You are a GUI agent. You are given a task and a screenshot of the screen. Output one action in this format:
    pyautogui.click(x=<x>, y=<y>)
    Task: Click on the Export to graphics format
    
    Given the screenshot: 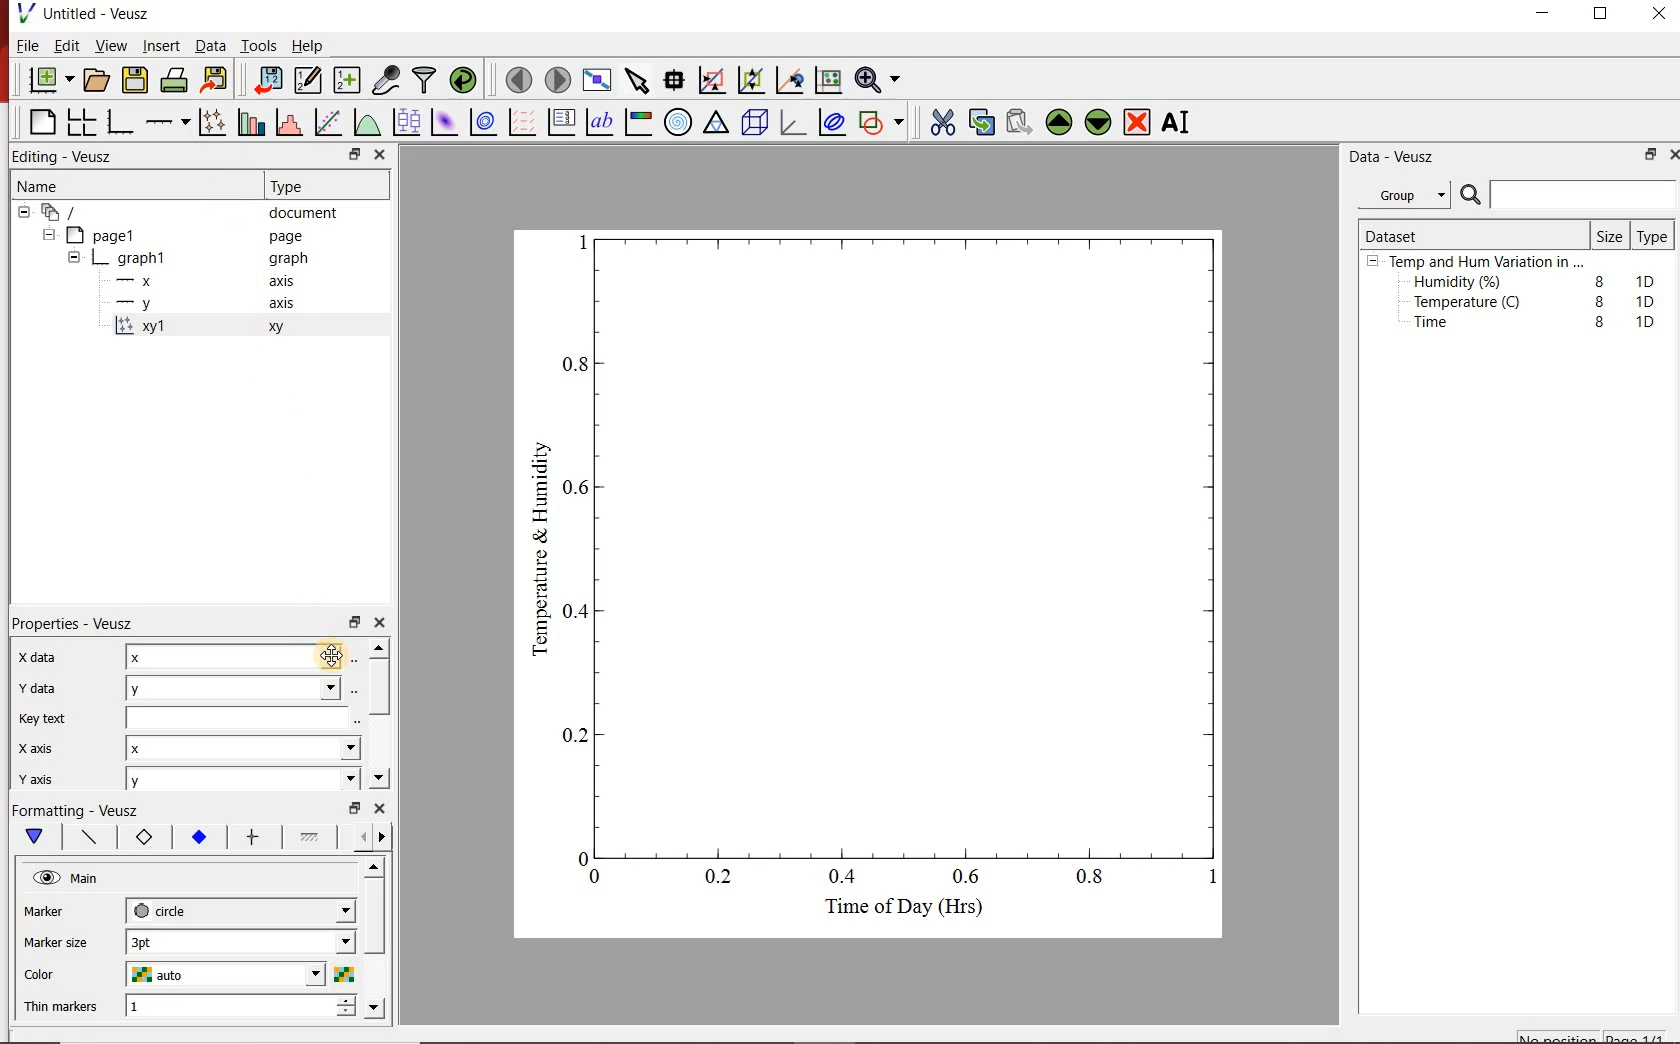 What is the action you would take?
    pyautogui.click(x=217, y=79)
    